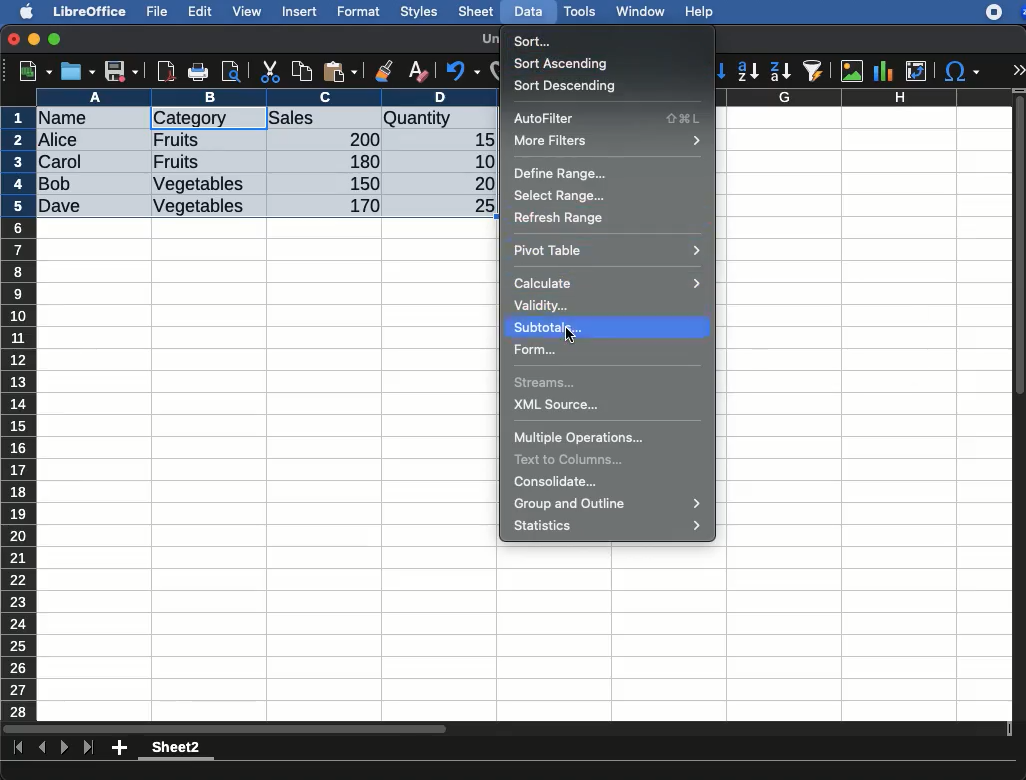 The height and width of the screenshot is (780, 1026). What do you see at coordinates (567, 85) in the screenshot?
I see `sort descending` at bounding box center [567, 85].